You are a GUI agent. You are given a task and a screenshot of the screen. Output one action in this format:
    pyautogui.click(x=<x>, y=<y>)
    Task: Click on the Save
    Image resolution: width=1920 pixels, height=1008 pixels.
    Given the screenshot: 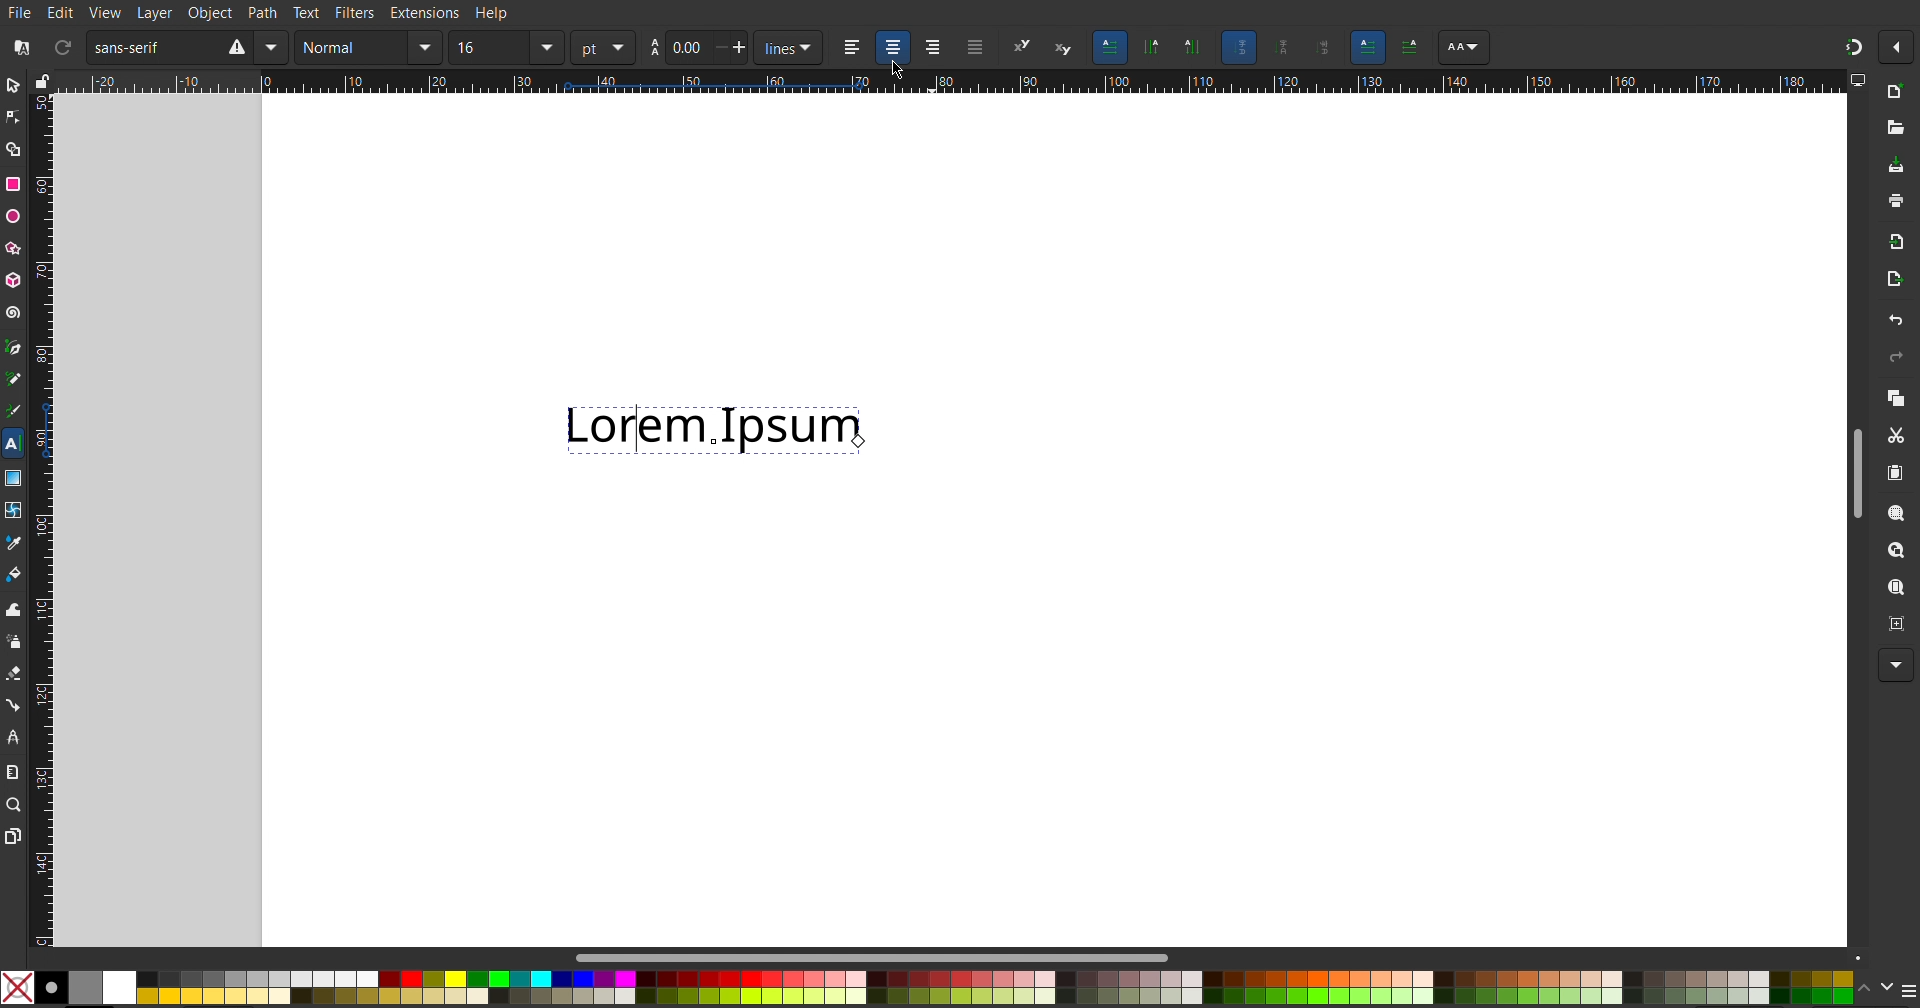 What is the action you would take?
    pyautogui.click(x=1898, y=165)
    